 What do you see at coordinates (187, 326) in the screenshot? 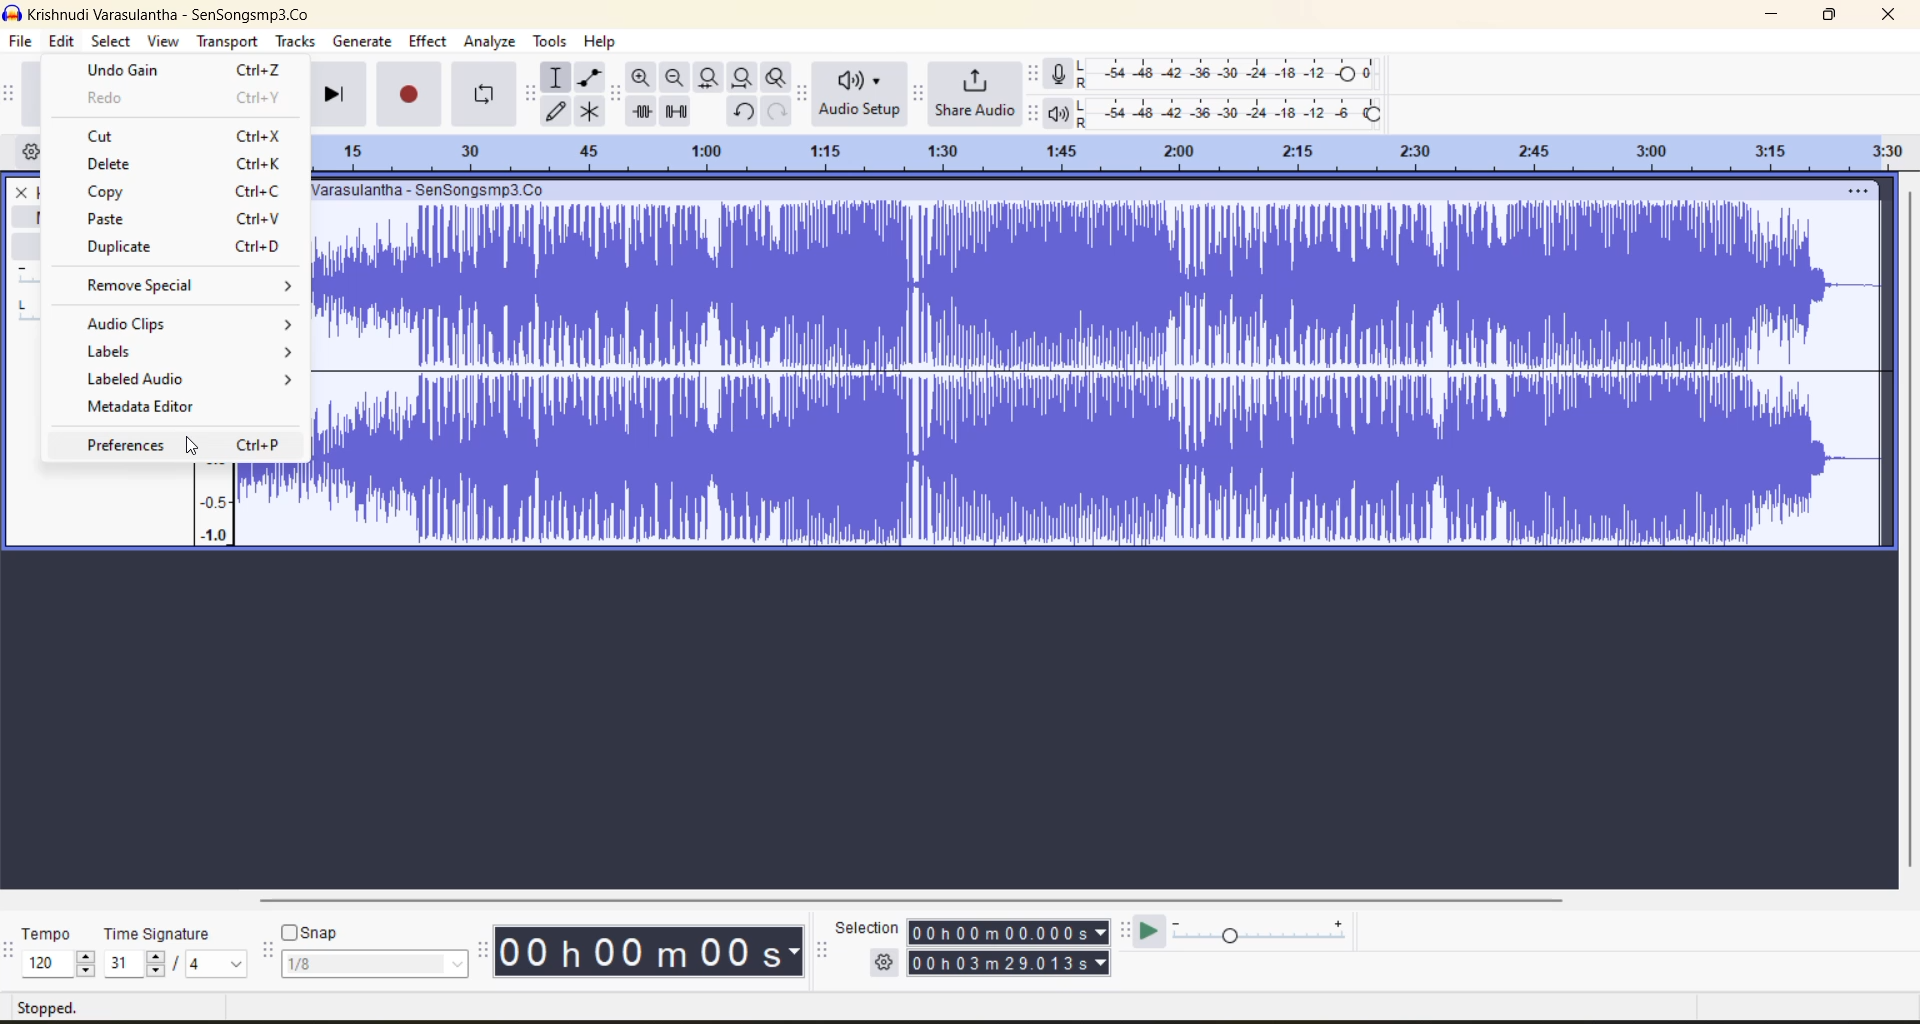
I see `audio clips` at bounding box center [187, 326].